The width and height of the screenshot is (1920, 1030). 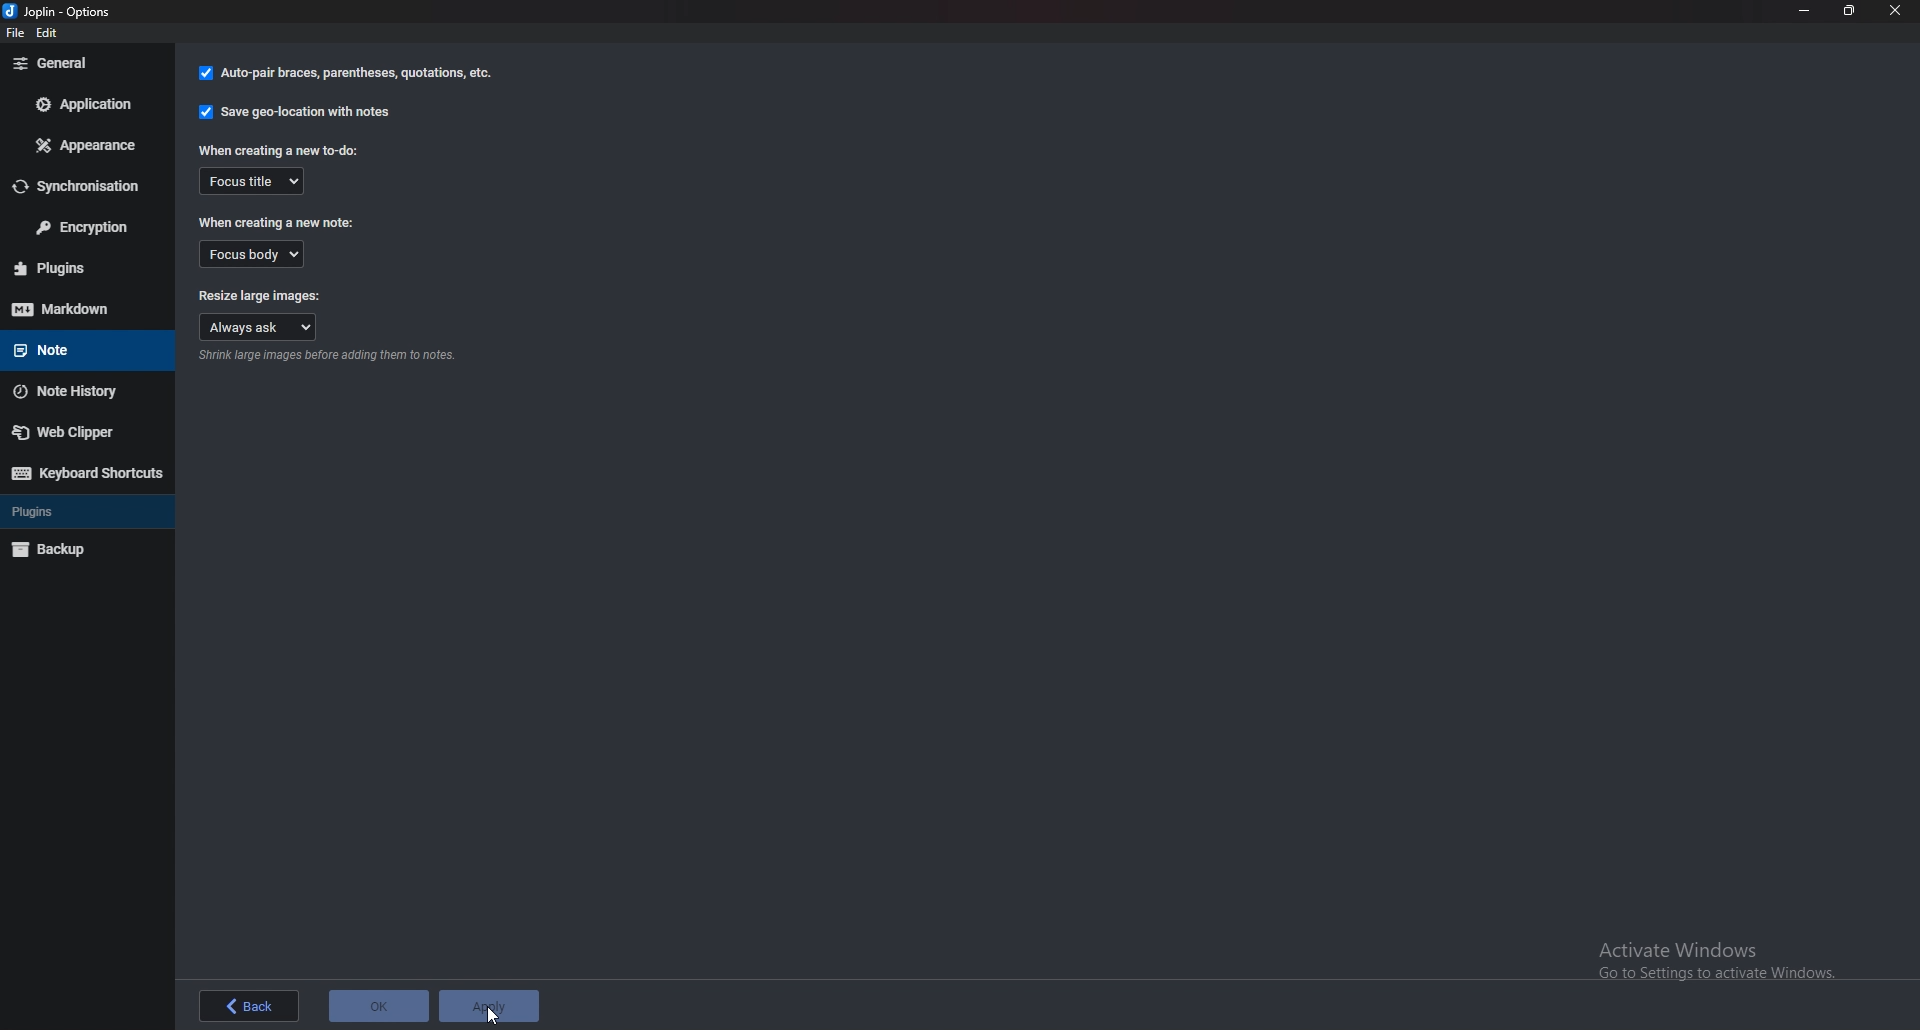 What do you see at coordinates (381, 1006) in the screenshot?
I see `ok` at bounding box center [381, 1006].